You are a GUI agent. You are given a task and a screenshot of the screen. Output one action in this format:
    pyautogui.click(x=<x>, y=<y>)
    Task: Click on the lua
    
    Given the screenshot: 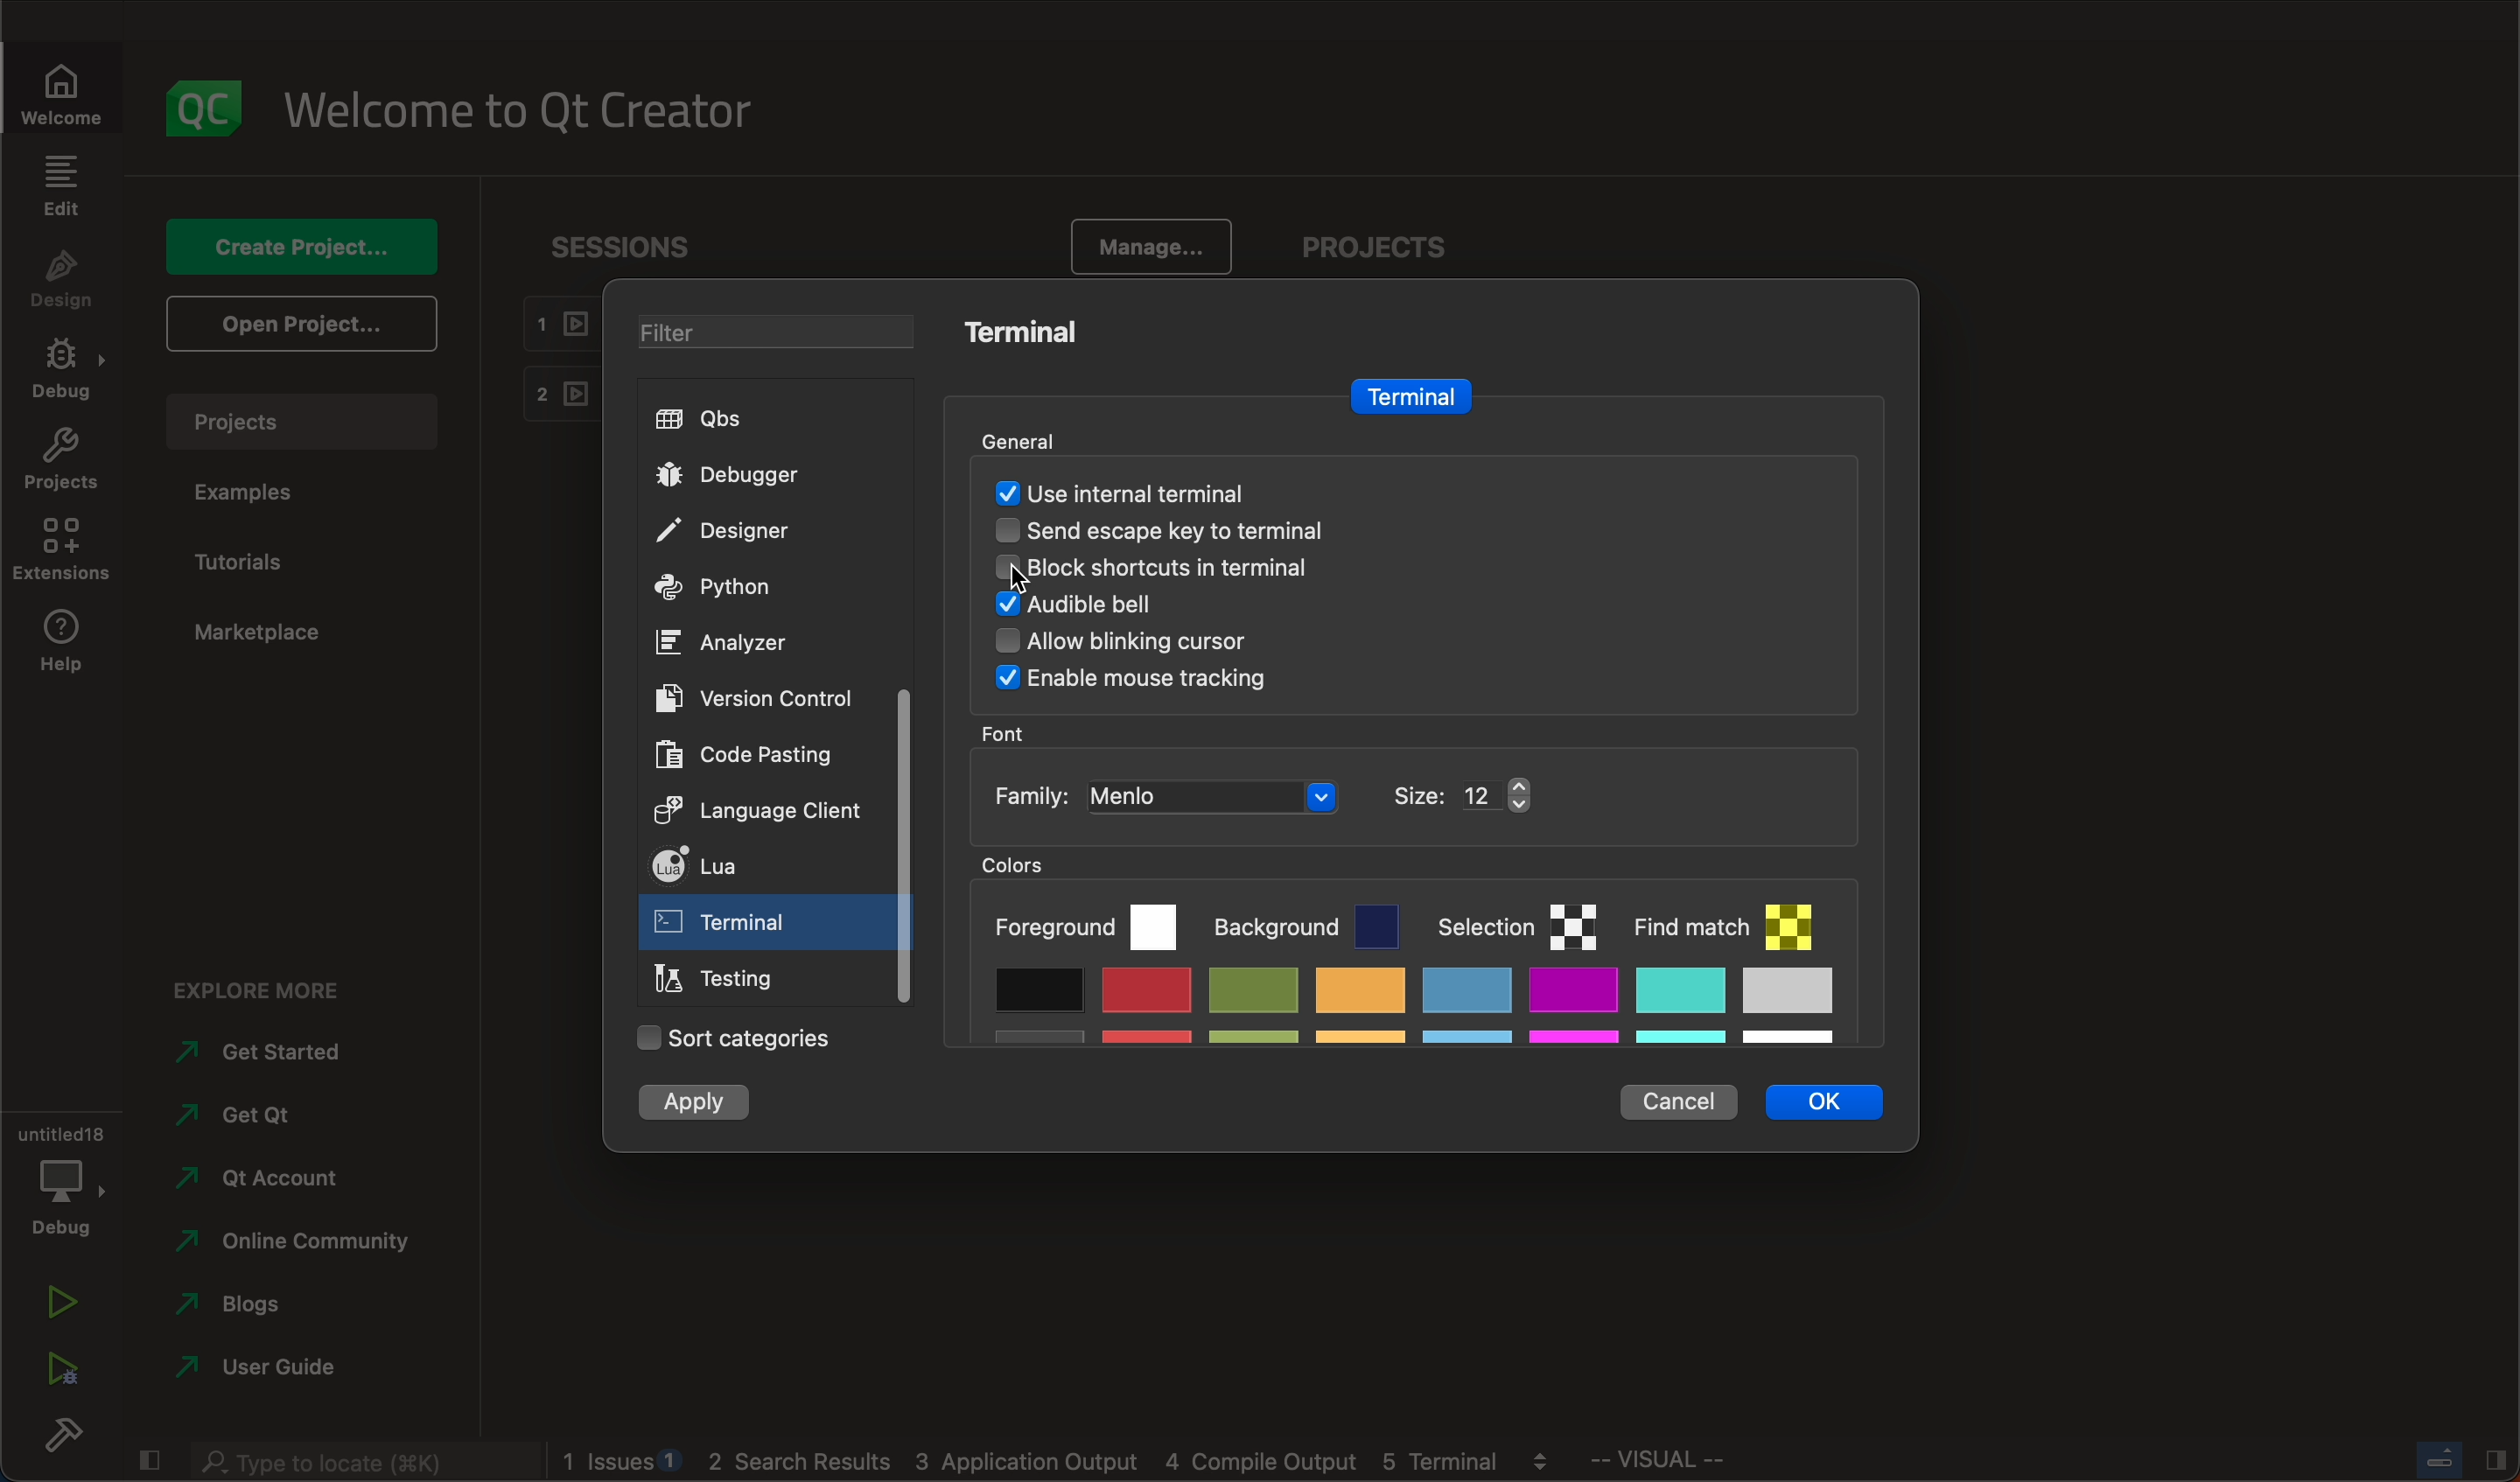 What is the action you would take?
    pyautogui.click(x=757, y=865)
    